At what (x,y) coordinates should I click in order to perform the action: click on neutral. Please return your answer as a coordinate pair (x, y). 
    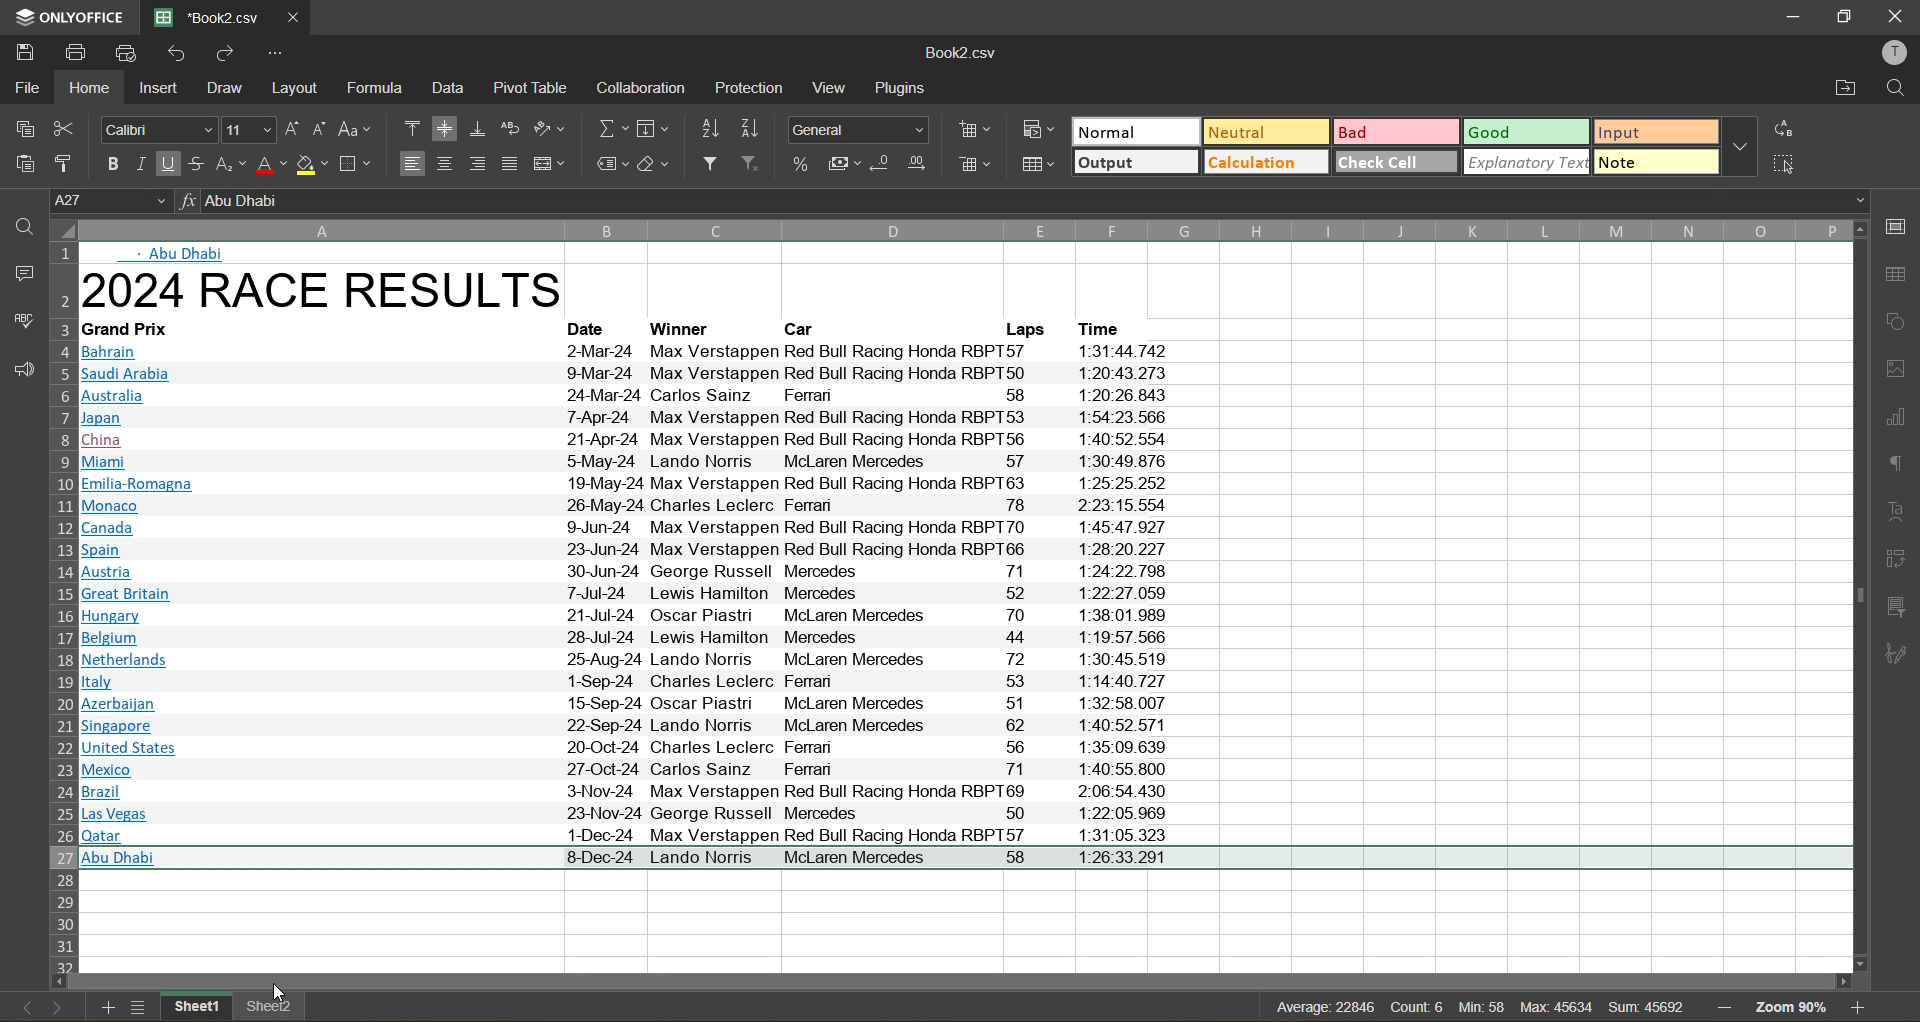
    Looking at the image, I should click on (1262, 131).